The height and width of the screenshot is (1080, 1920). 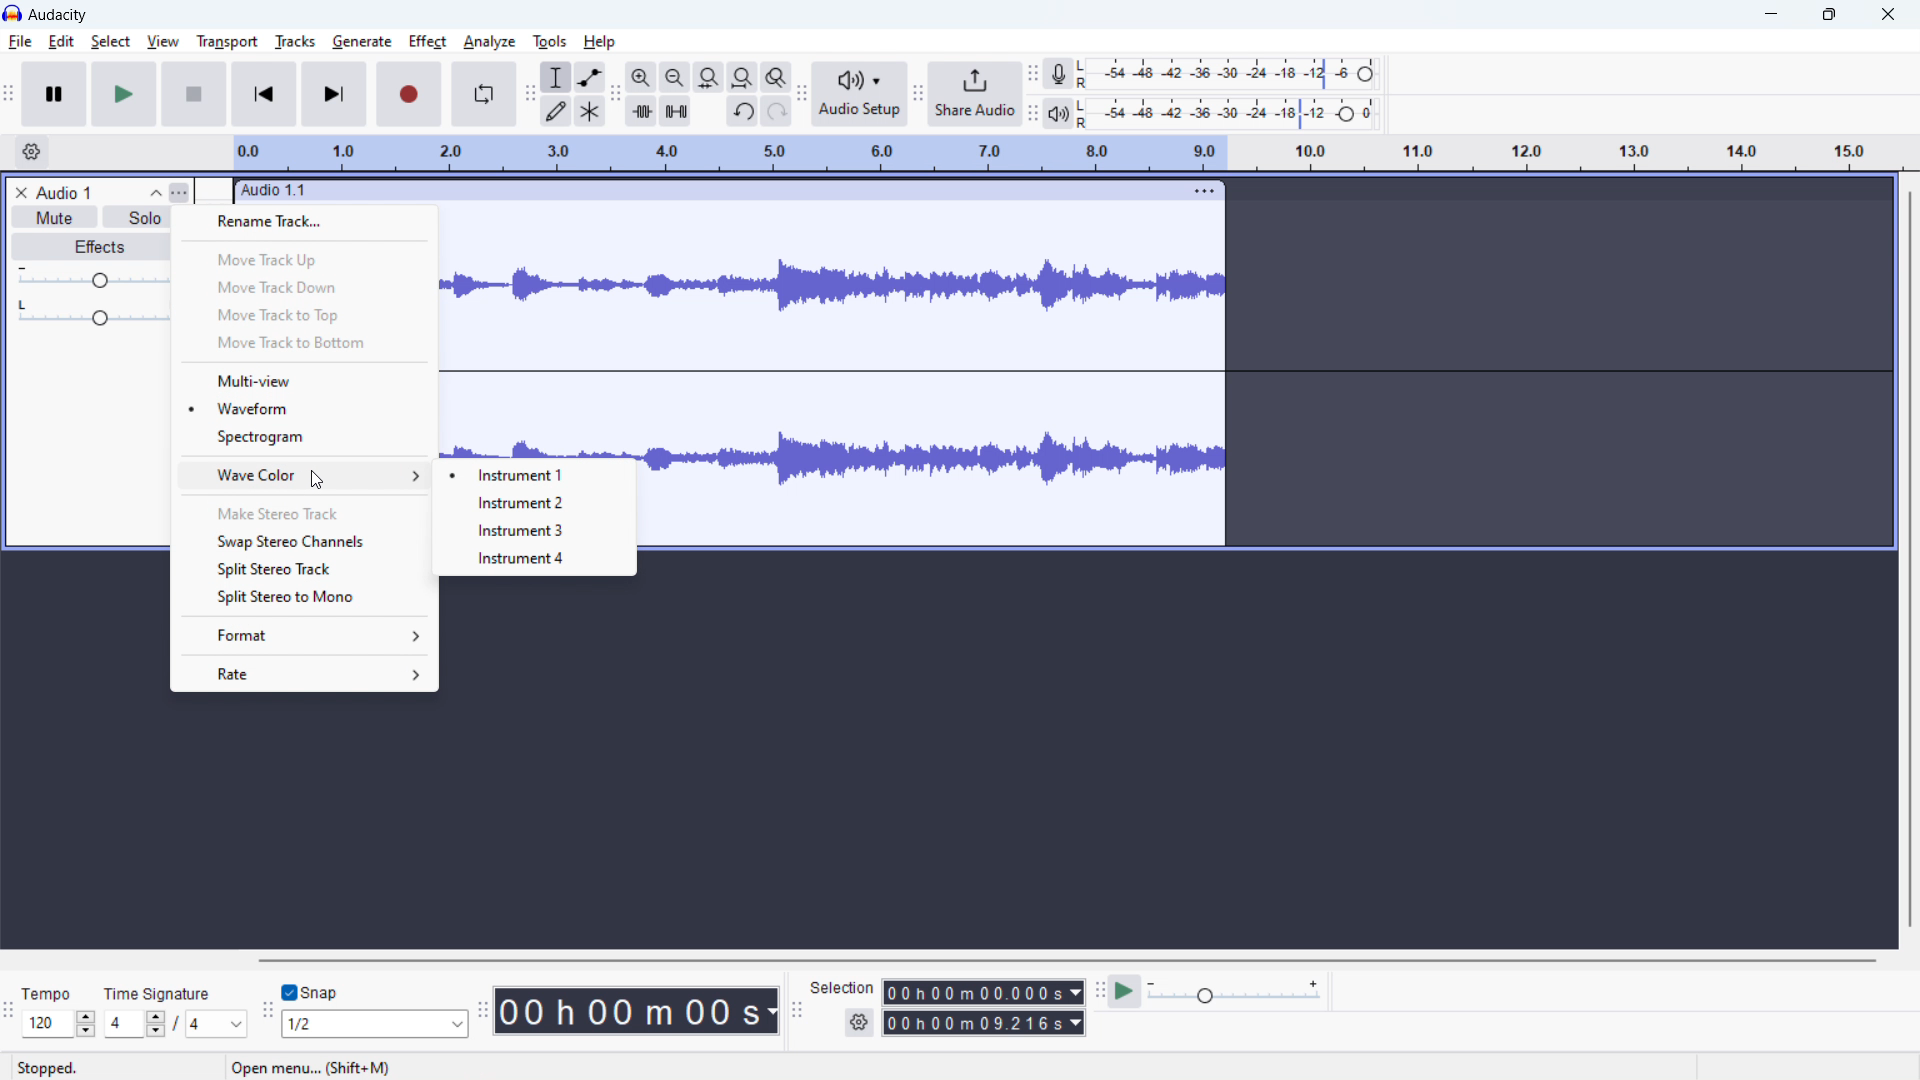 I want to click on waveform, so click(x=304, y=409).